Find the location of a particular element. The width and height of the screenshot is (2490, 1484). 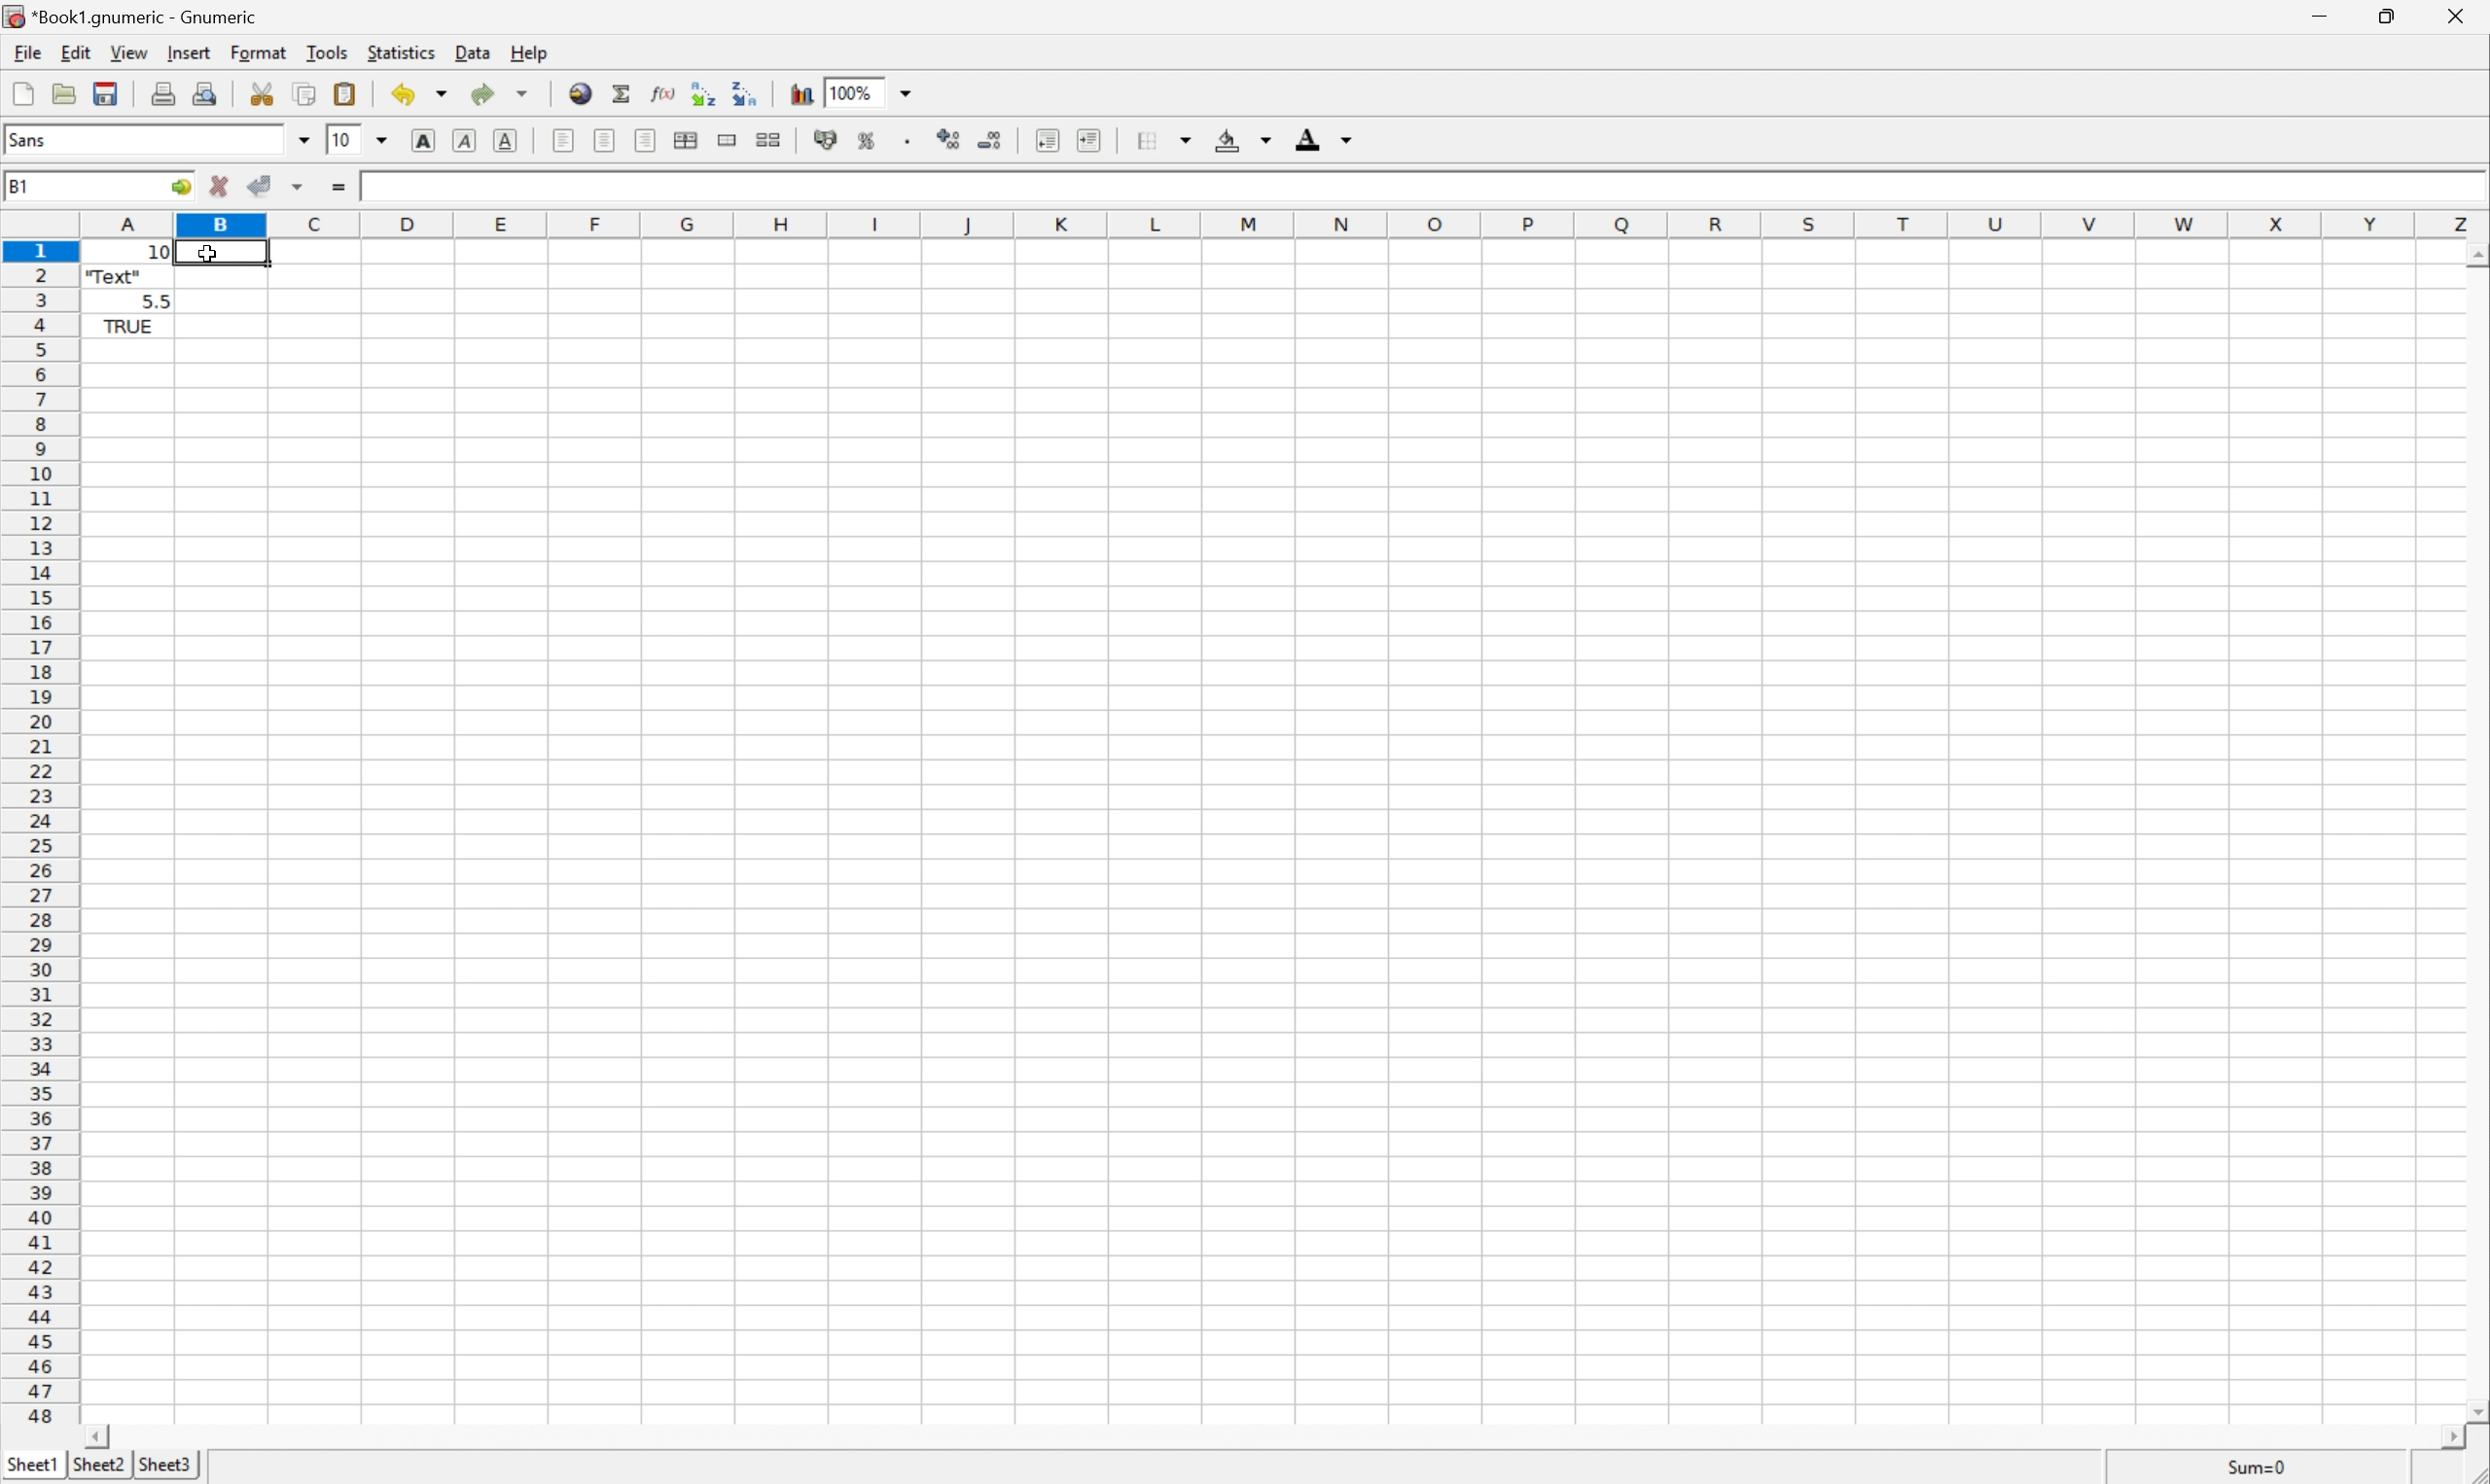

Sheet1 is located at coordinates (30, 1466).